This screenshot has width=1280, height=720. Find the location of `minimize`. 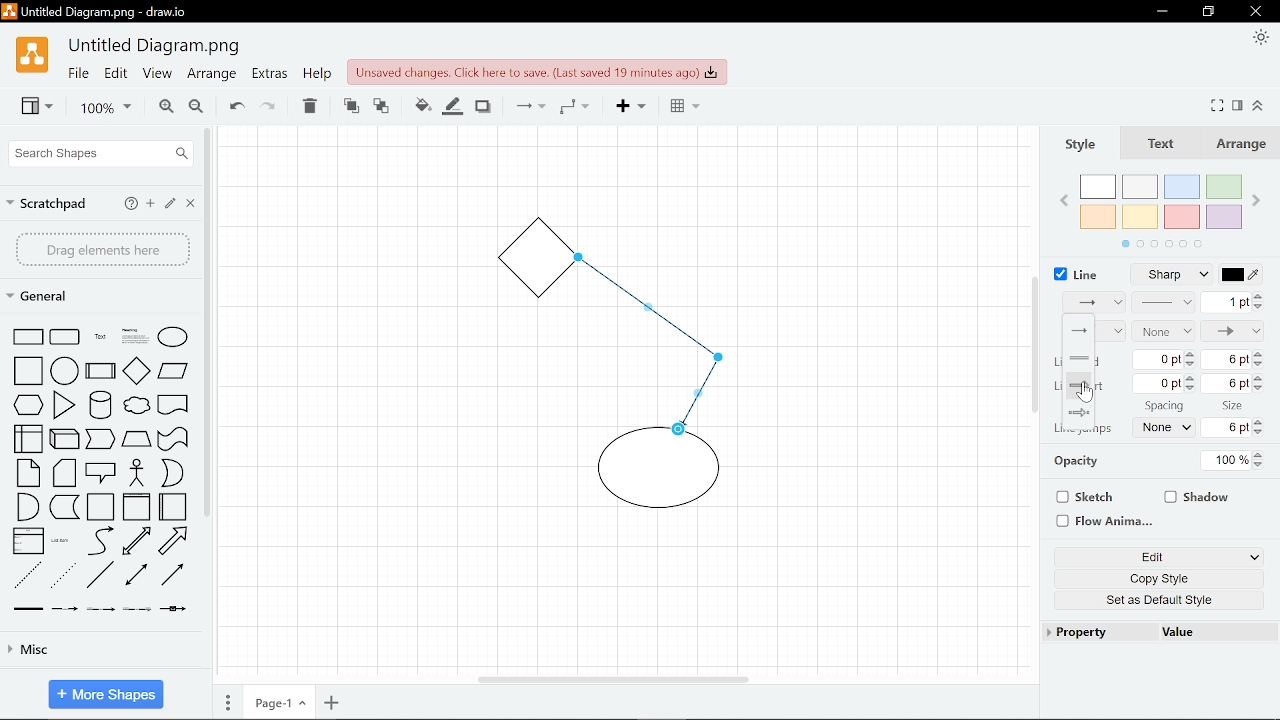

minimize is located at coordinates (1211, 12).